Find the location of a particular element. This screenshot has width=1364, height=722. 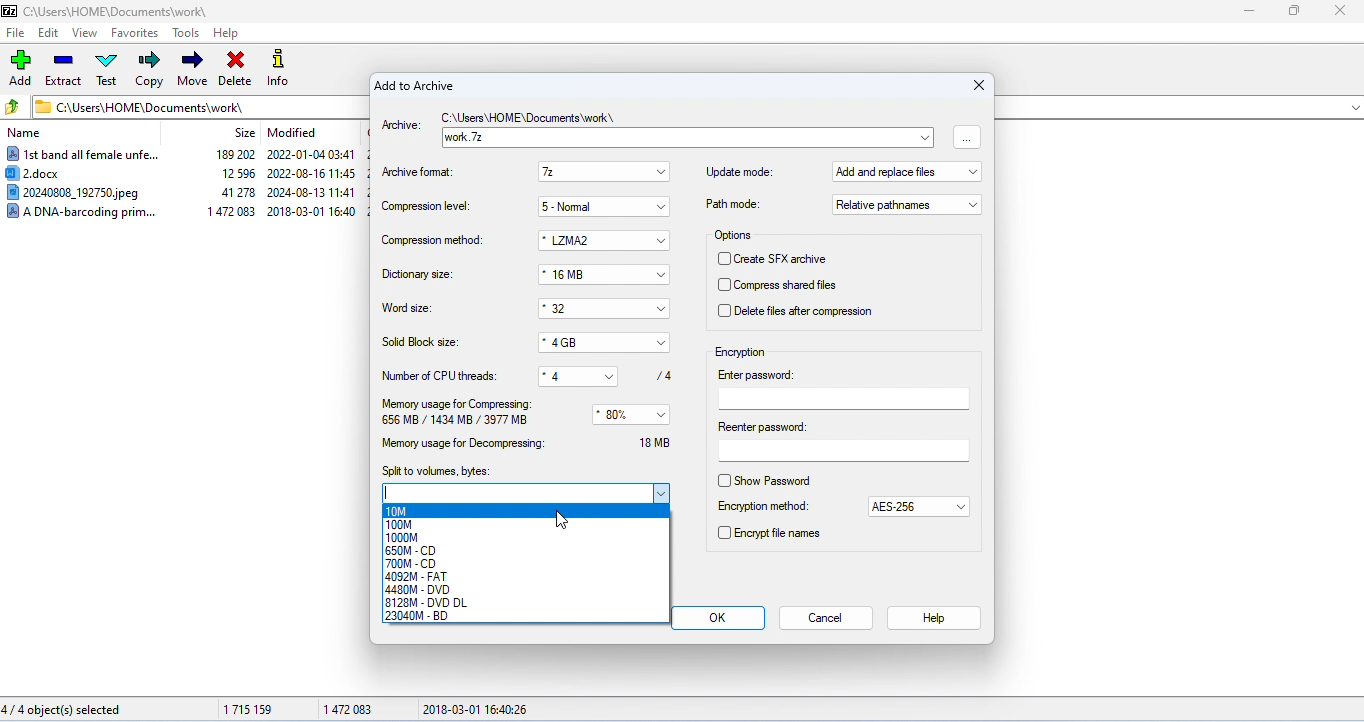

work.7z is located at coordinates (673, 138).